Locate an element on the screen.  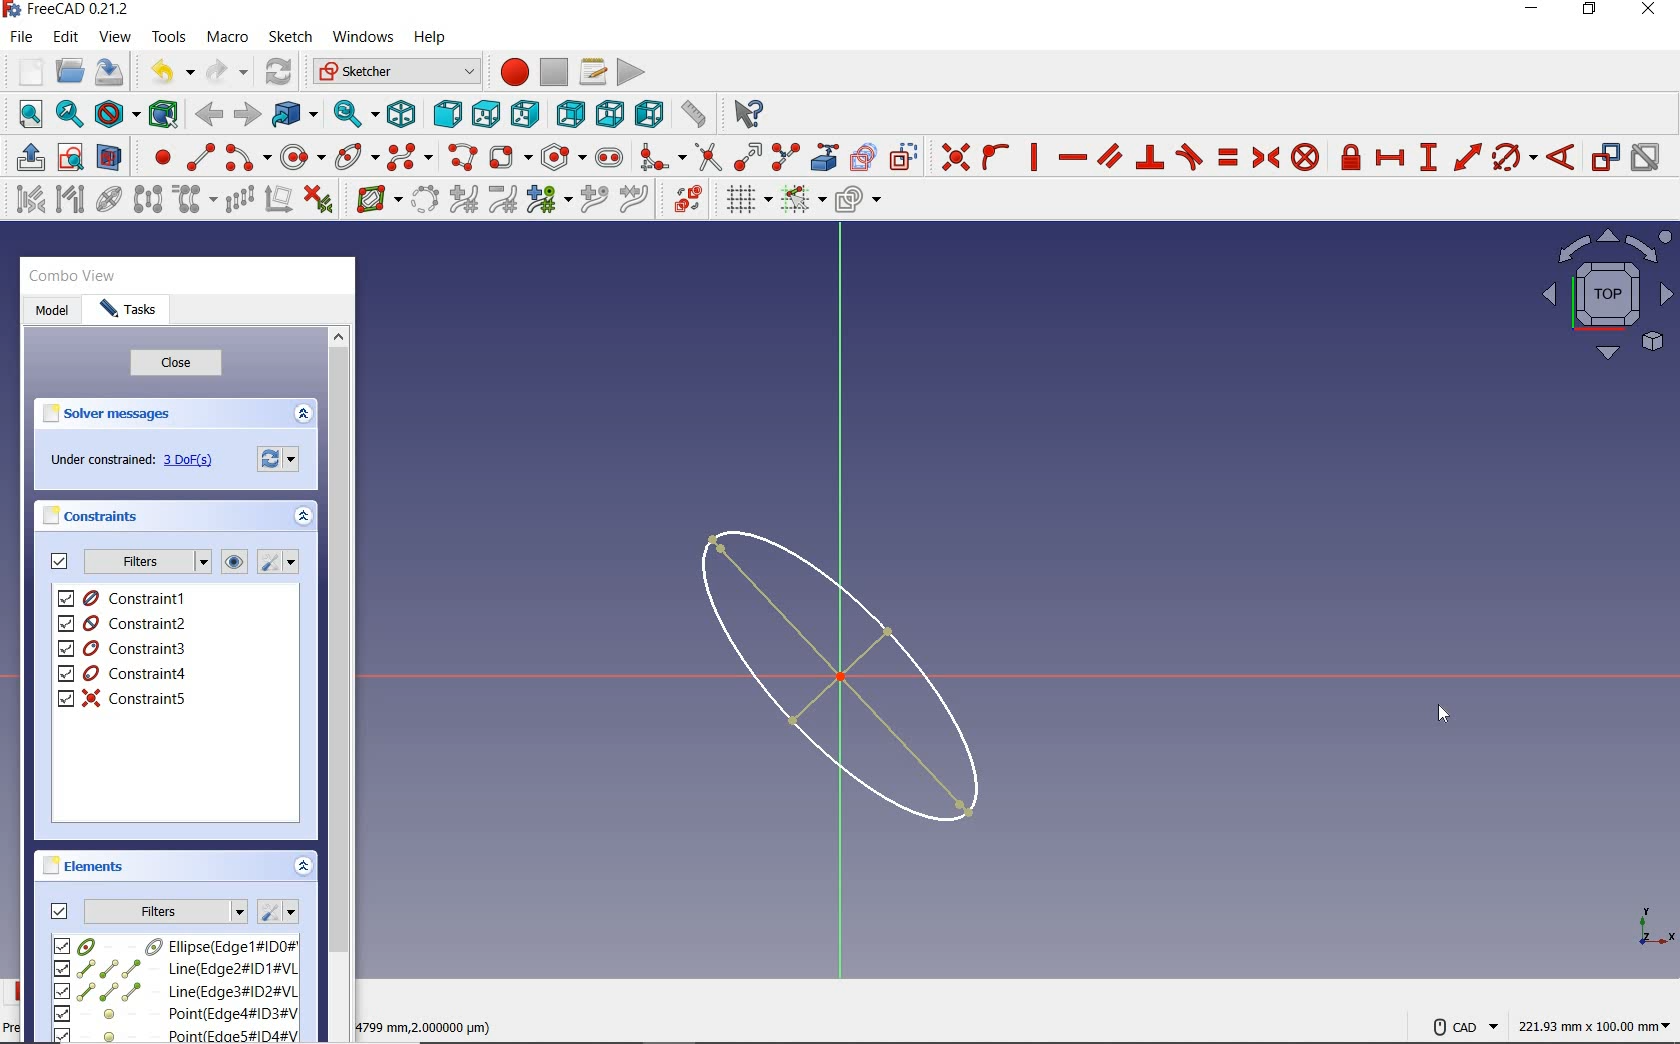
toggle construction geometry is located at coordinates (904, 156).